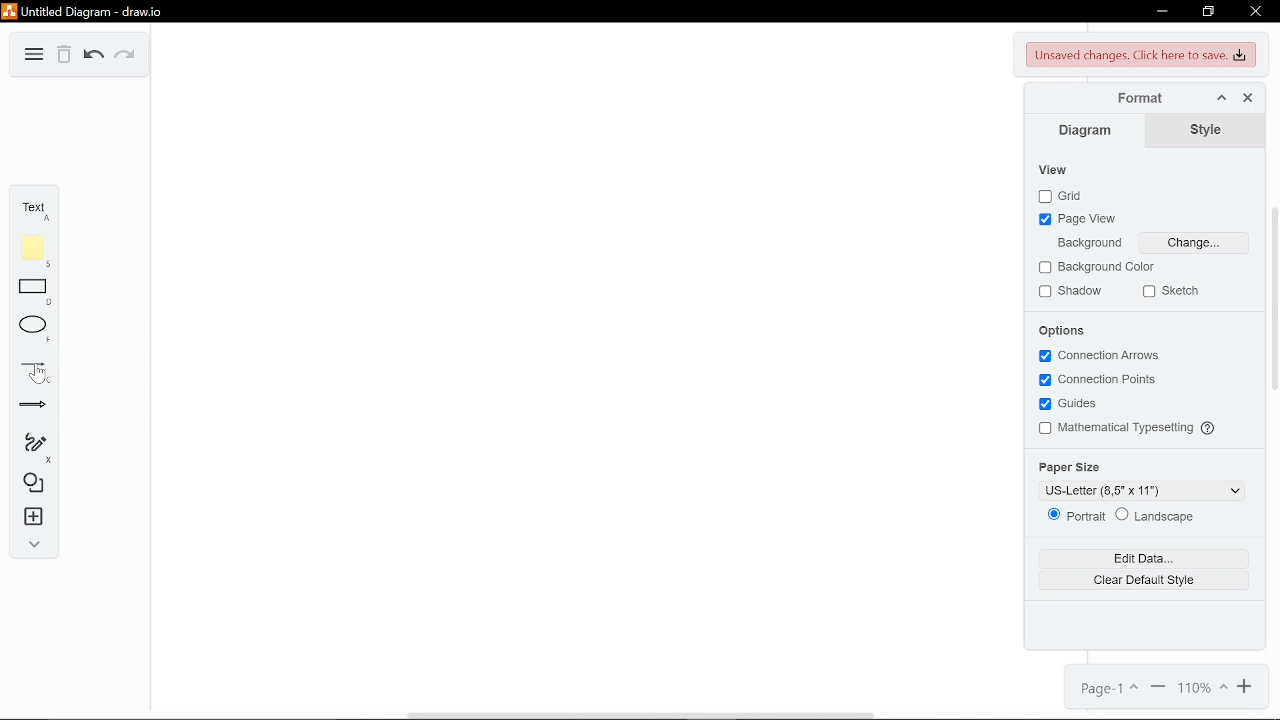  Describe the element at coordinates (1194, 242) in the screenshot. I see `Change Background` at that location.